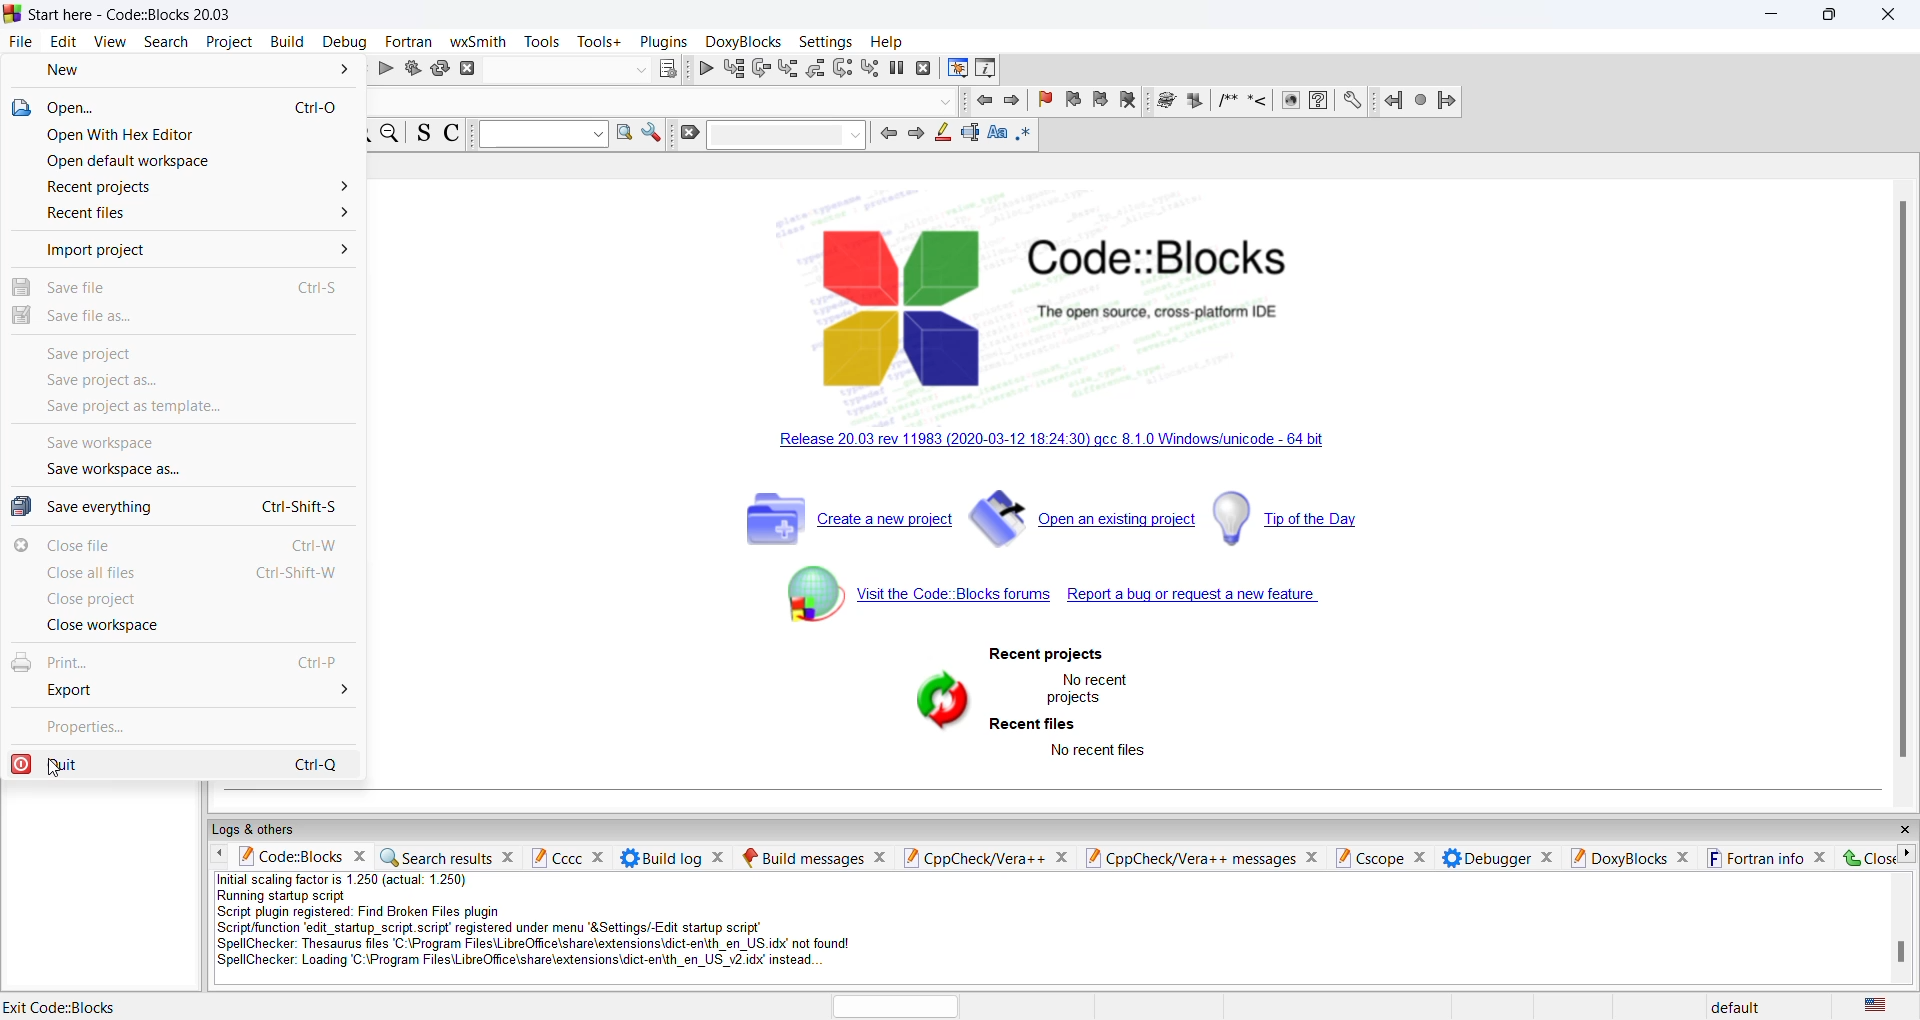 Image resolution: width=1920 pixels, height=1020 pixels. What do you see at coordinates (652, 132) in the screenshot?
I see `settings` at bounding box center [652, 132].